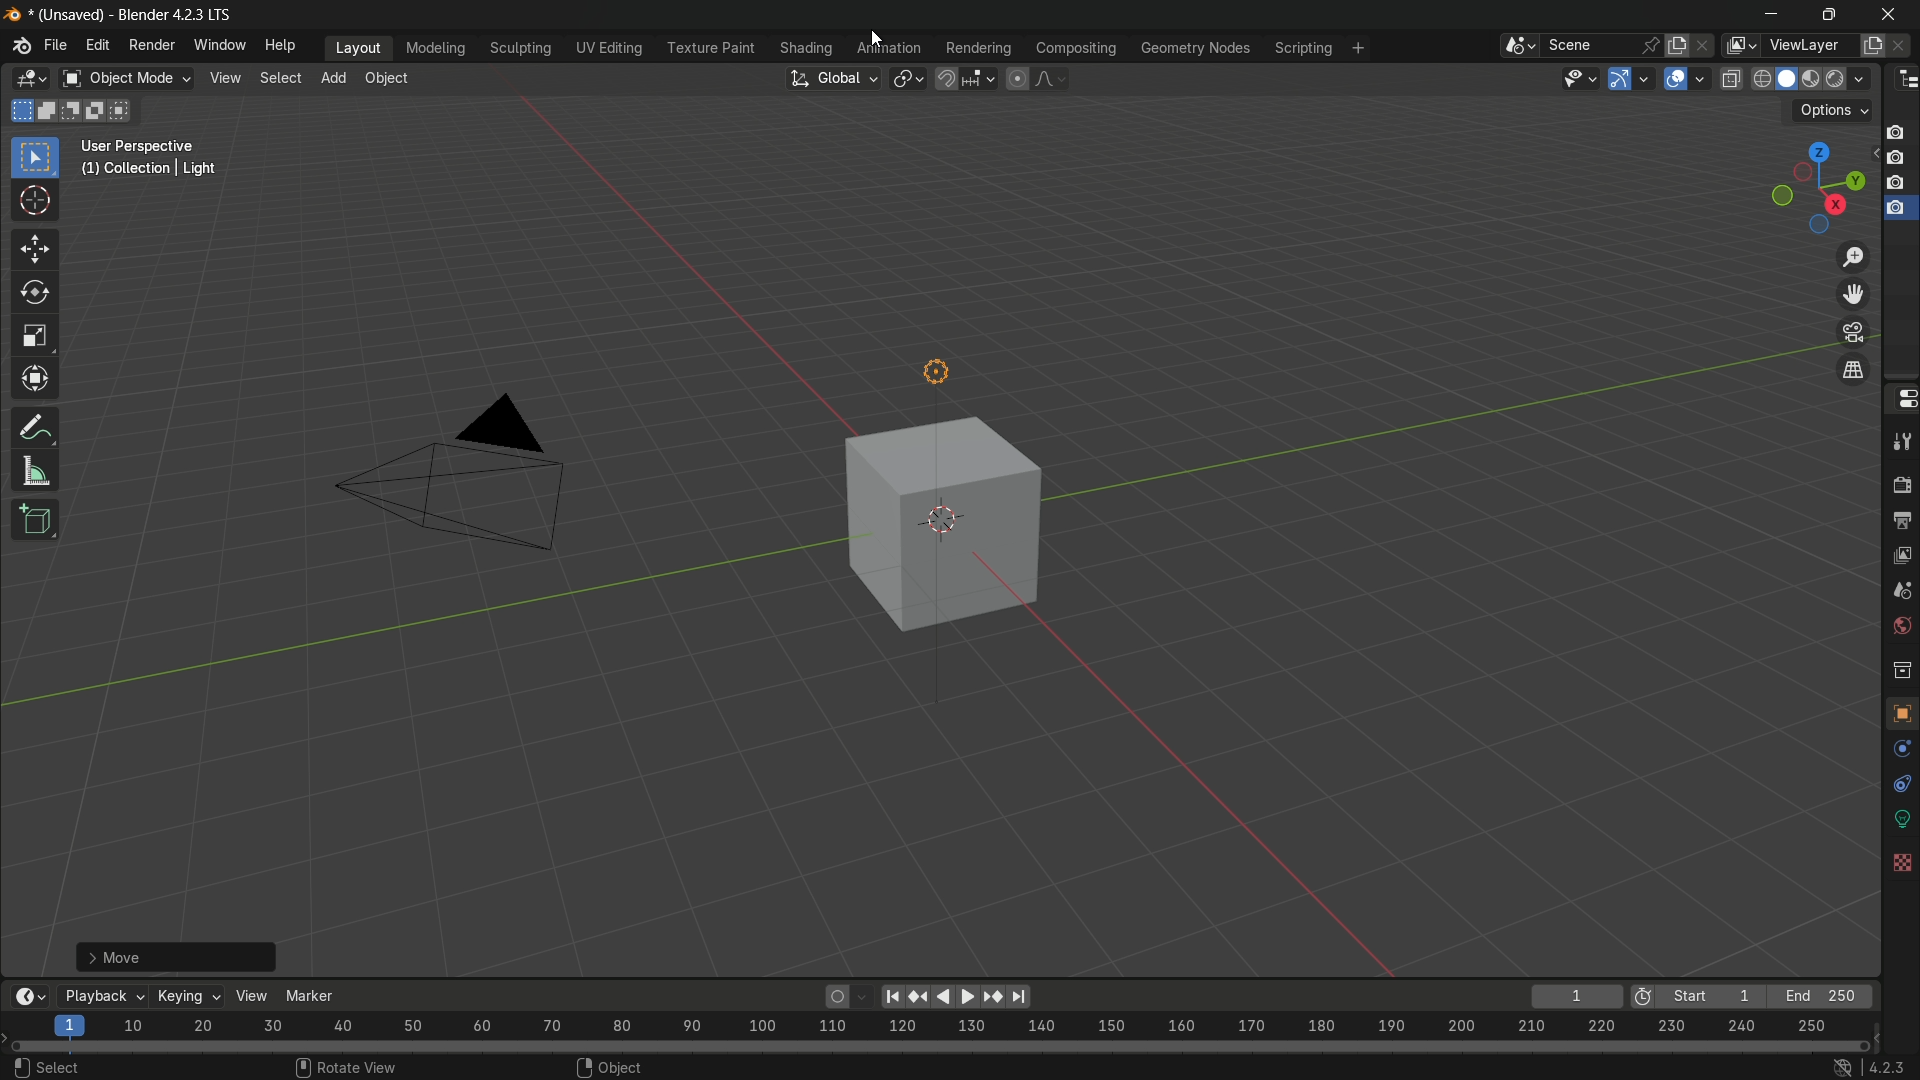 This screenshot has height=1080, width=1920. Describe the element at coordinates (1851, 332) in the screenshot. I see `toggle the camera view` at that location.